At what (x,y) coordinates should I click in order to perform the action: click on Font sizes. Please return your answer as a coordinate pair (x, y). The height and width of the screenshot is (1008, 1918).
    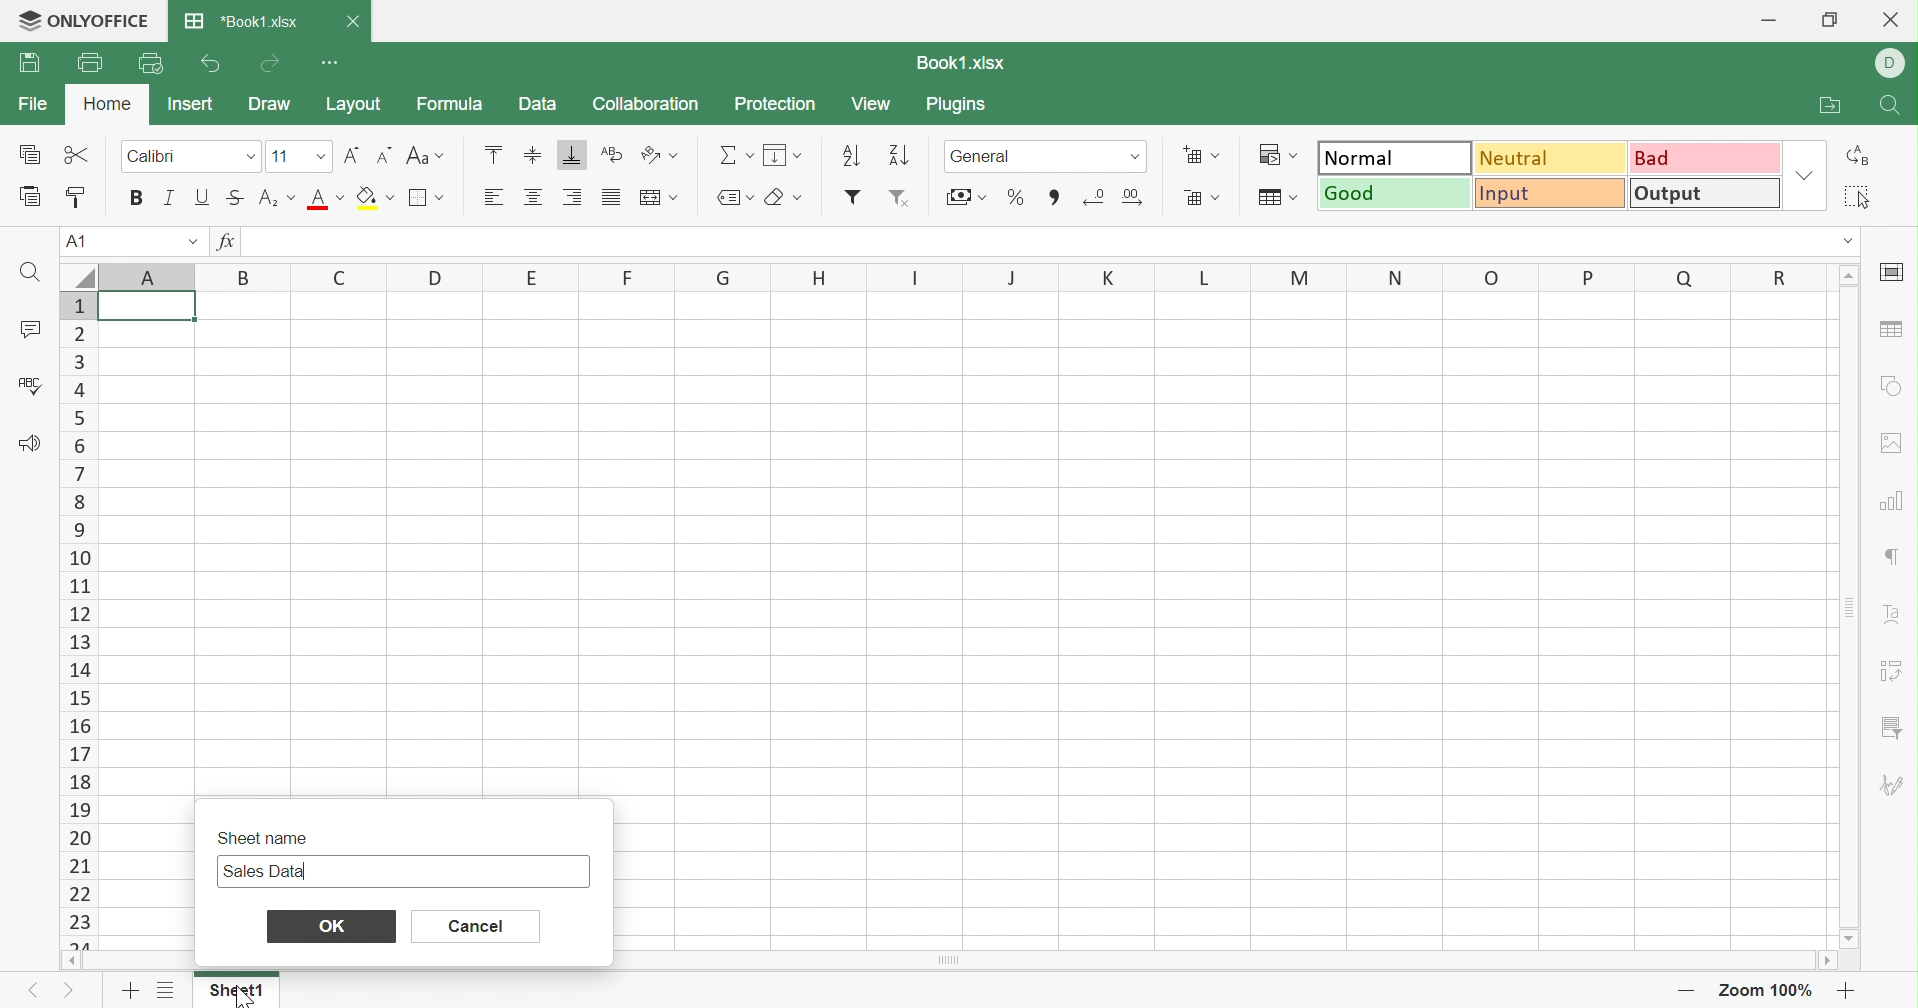
    Looking at the image, I should click on (319, 158).